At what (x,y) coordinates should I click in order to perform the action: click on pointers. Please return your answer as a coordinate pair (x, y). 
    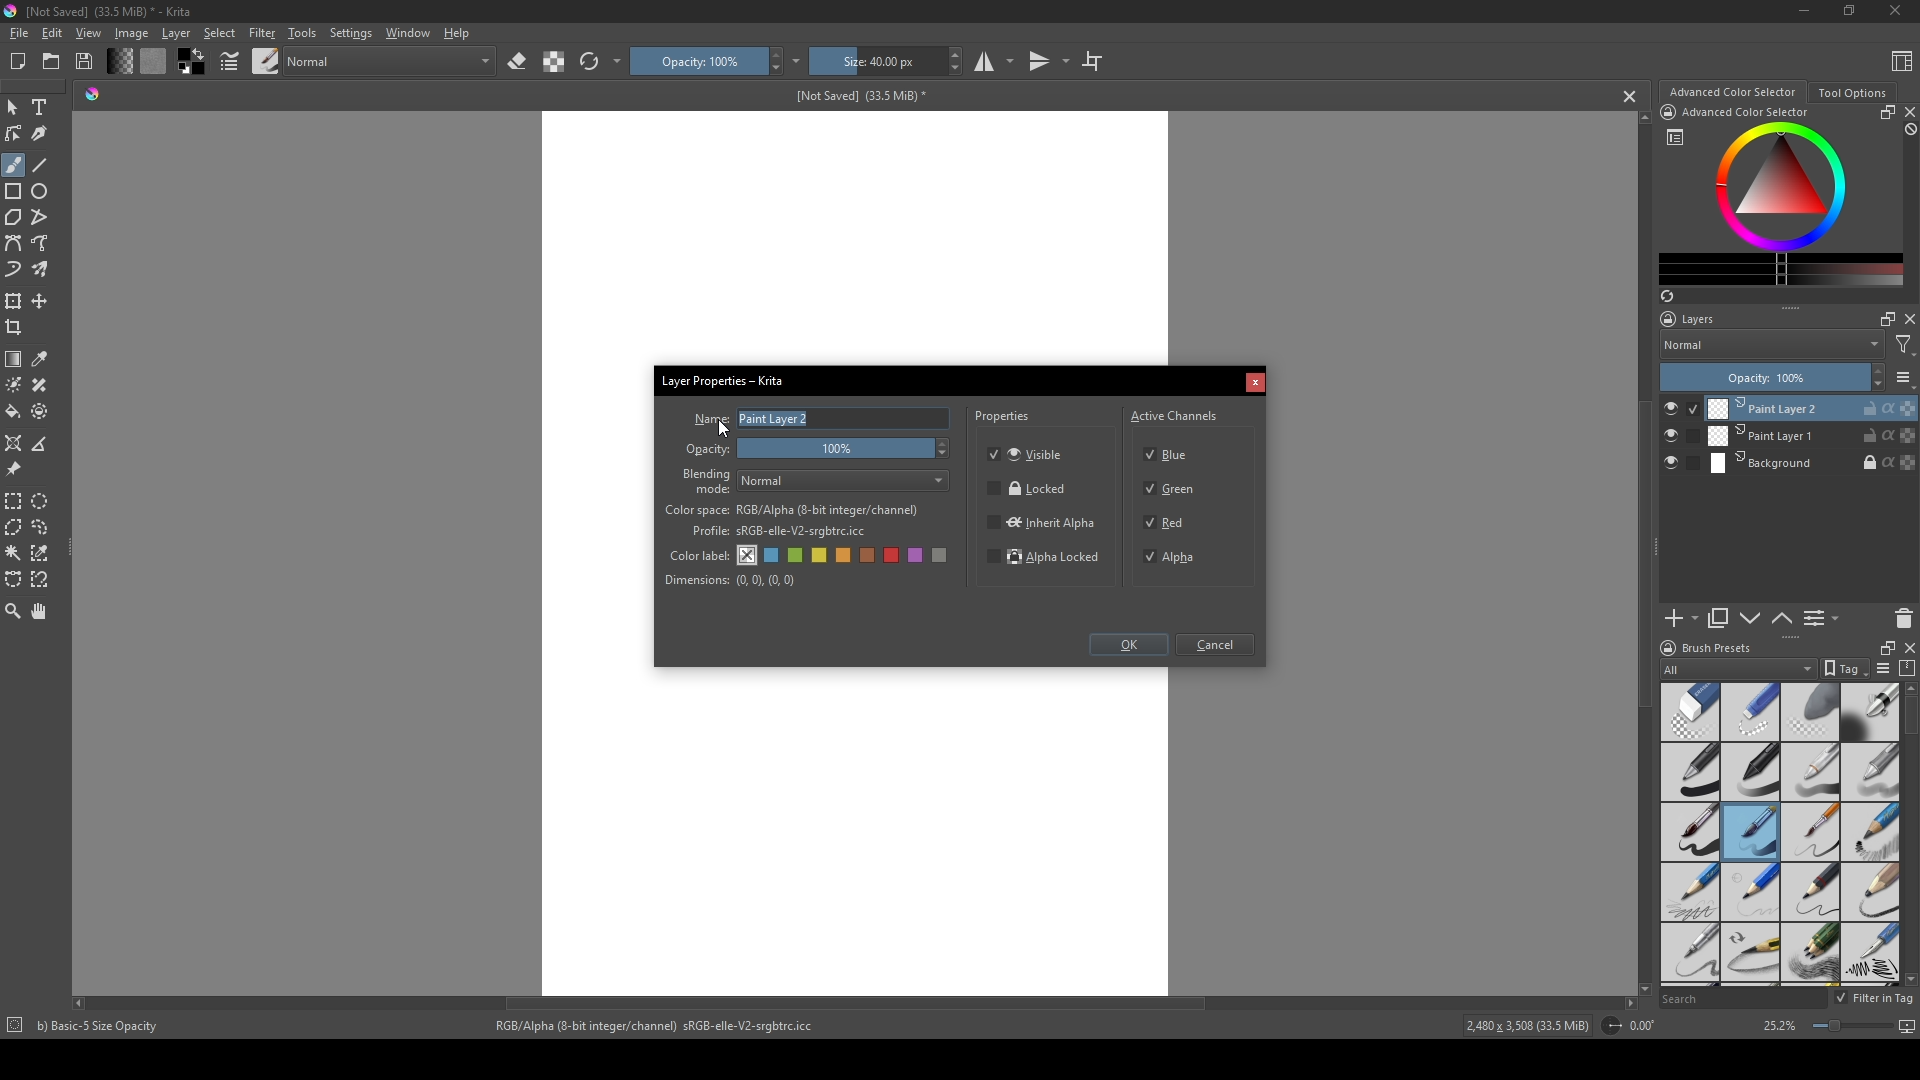
    Looking at the image, I should click on (230, 62).